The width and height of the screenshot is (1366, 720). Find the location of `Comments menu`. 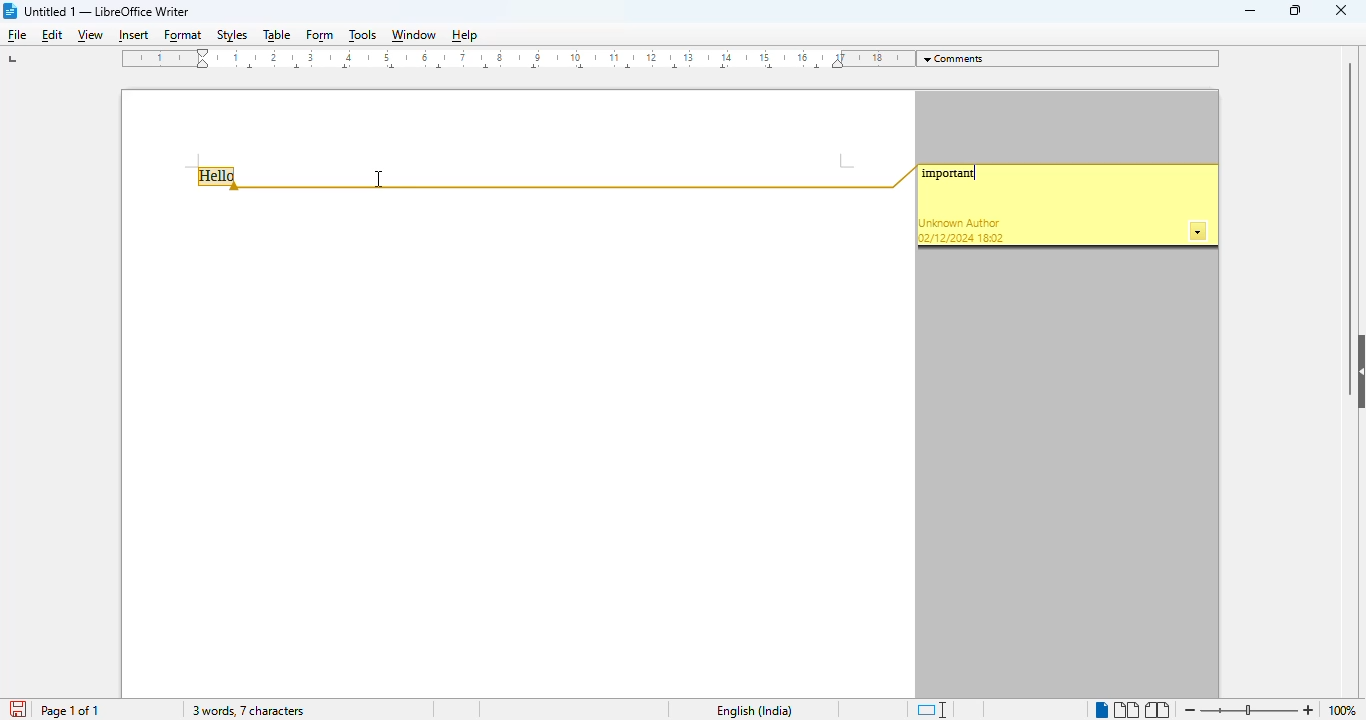

Comments menu is located at coordinates (1071, 58).